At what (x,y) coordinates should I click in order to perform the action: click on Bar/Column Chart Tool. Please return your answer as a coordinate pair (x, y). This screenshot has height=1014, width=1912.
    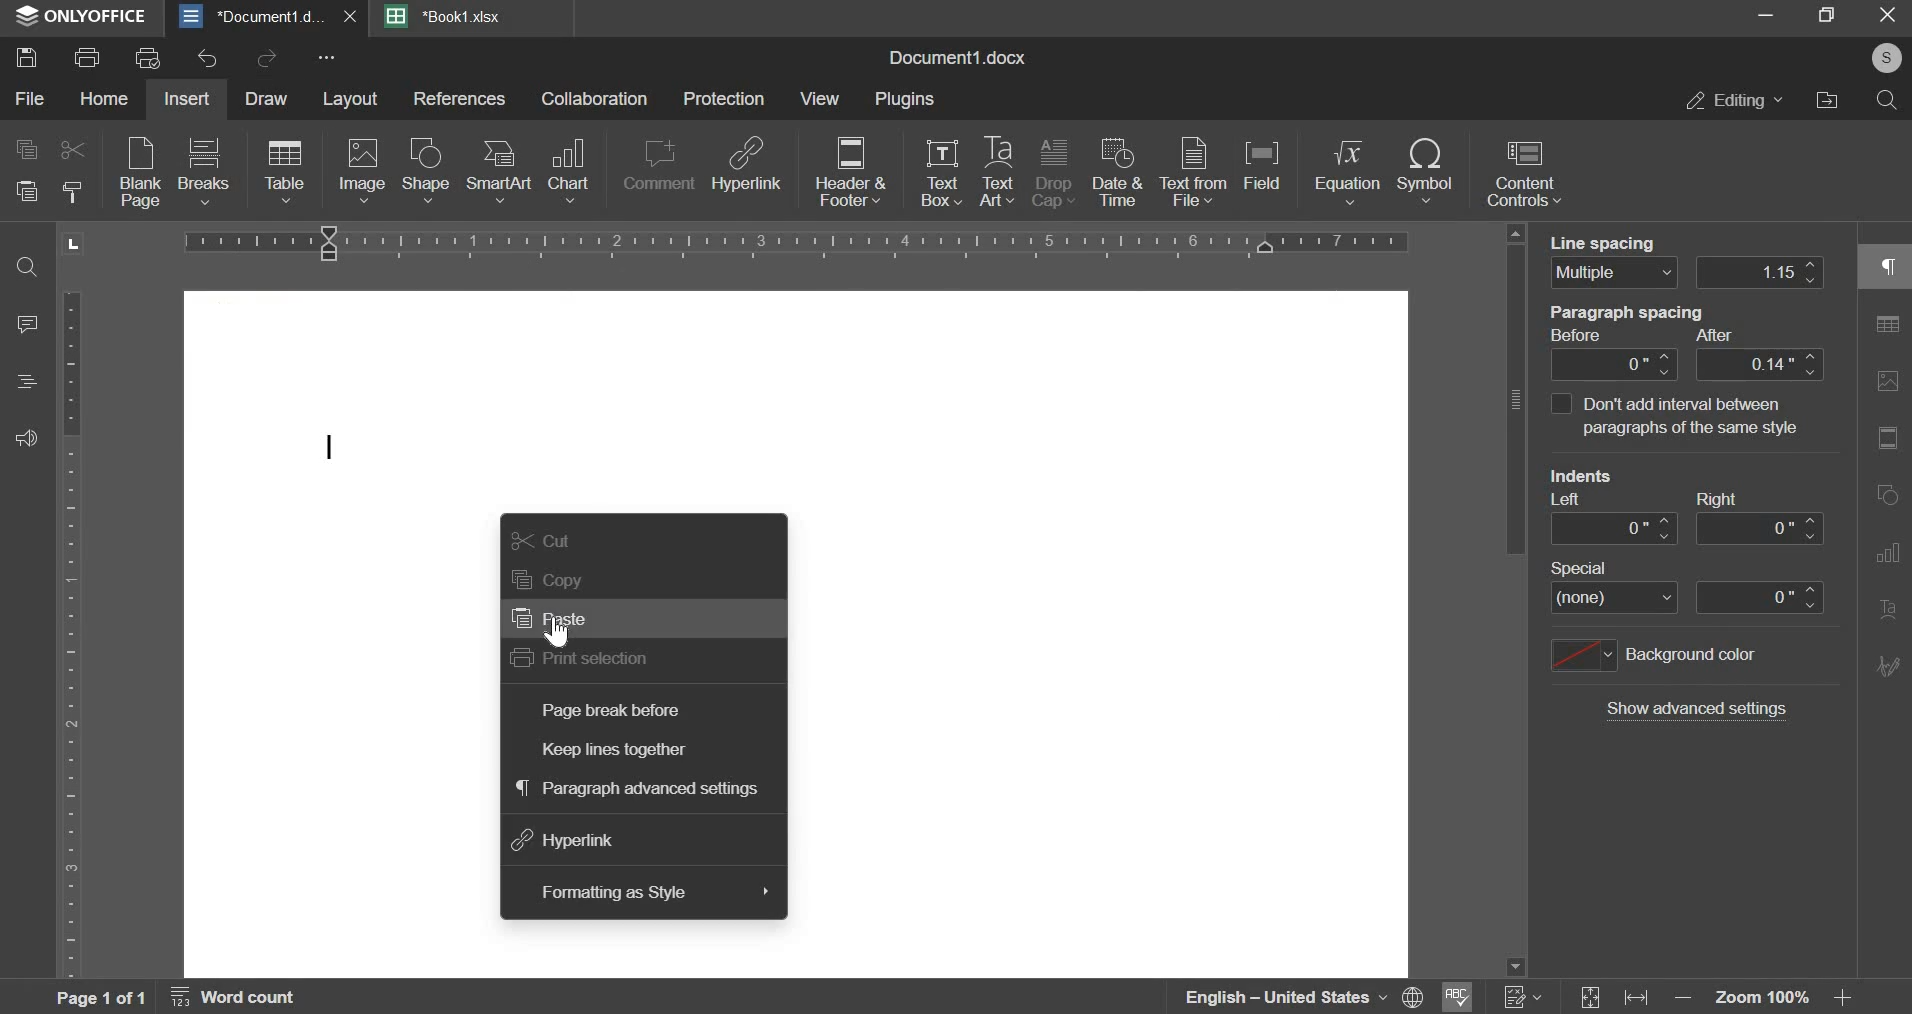
    Looking at the image, I should click on (1888, 495).